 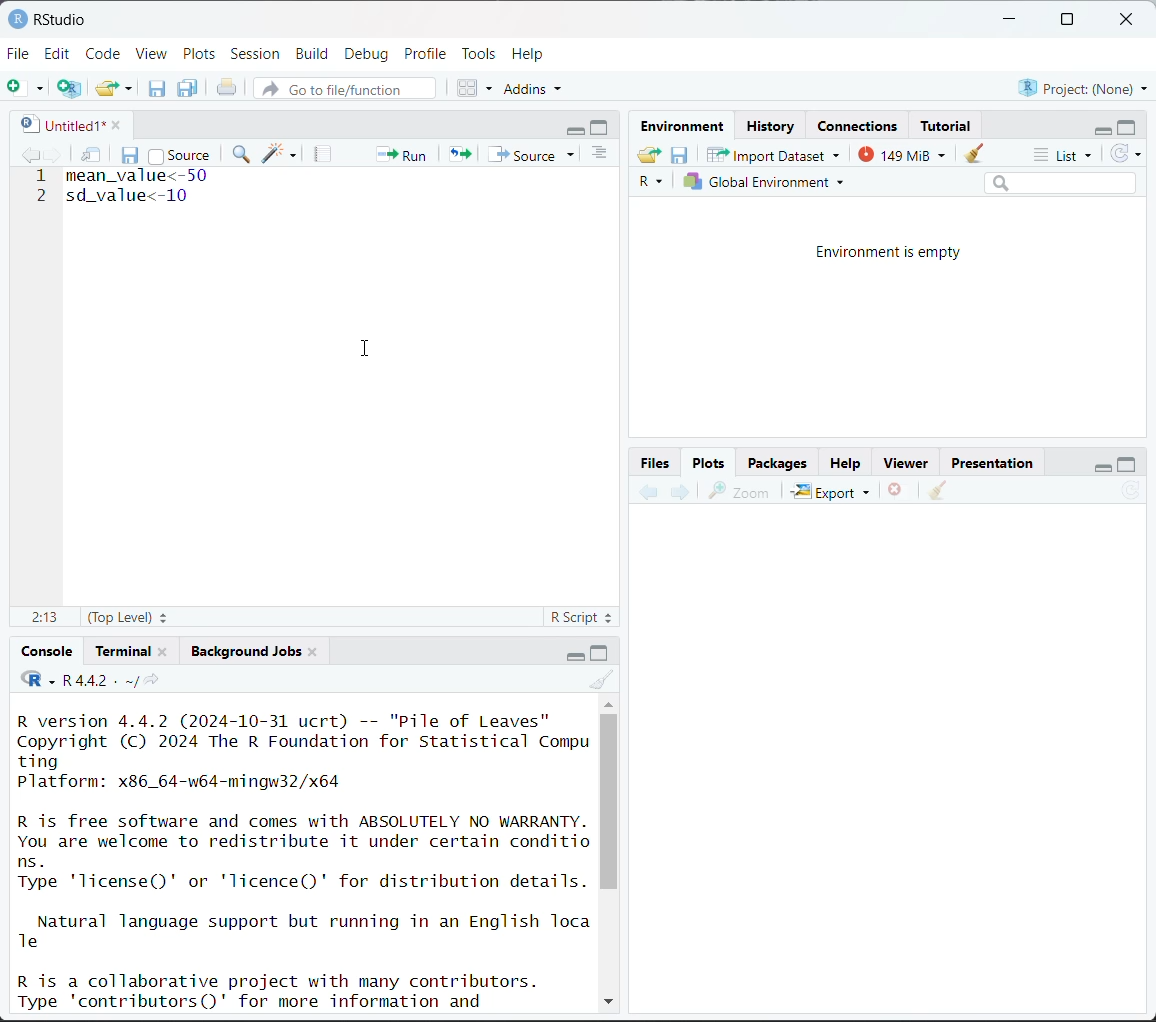 What do you see at coordinates (609, 801) in the screenshot?
I see `vertical scroll bar` at bounding box center [609, 801].